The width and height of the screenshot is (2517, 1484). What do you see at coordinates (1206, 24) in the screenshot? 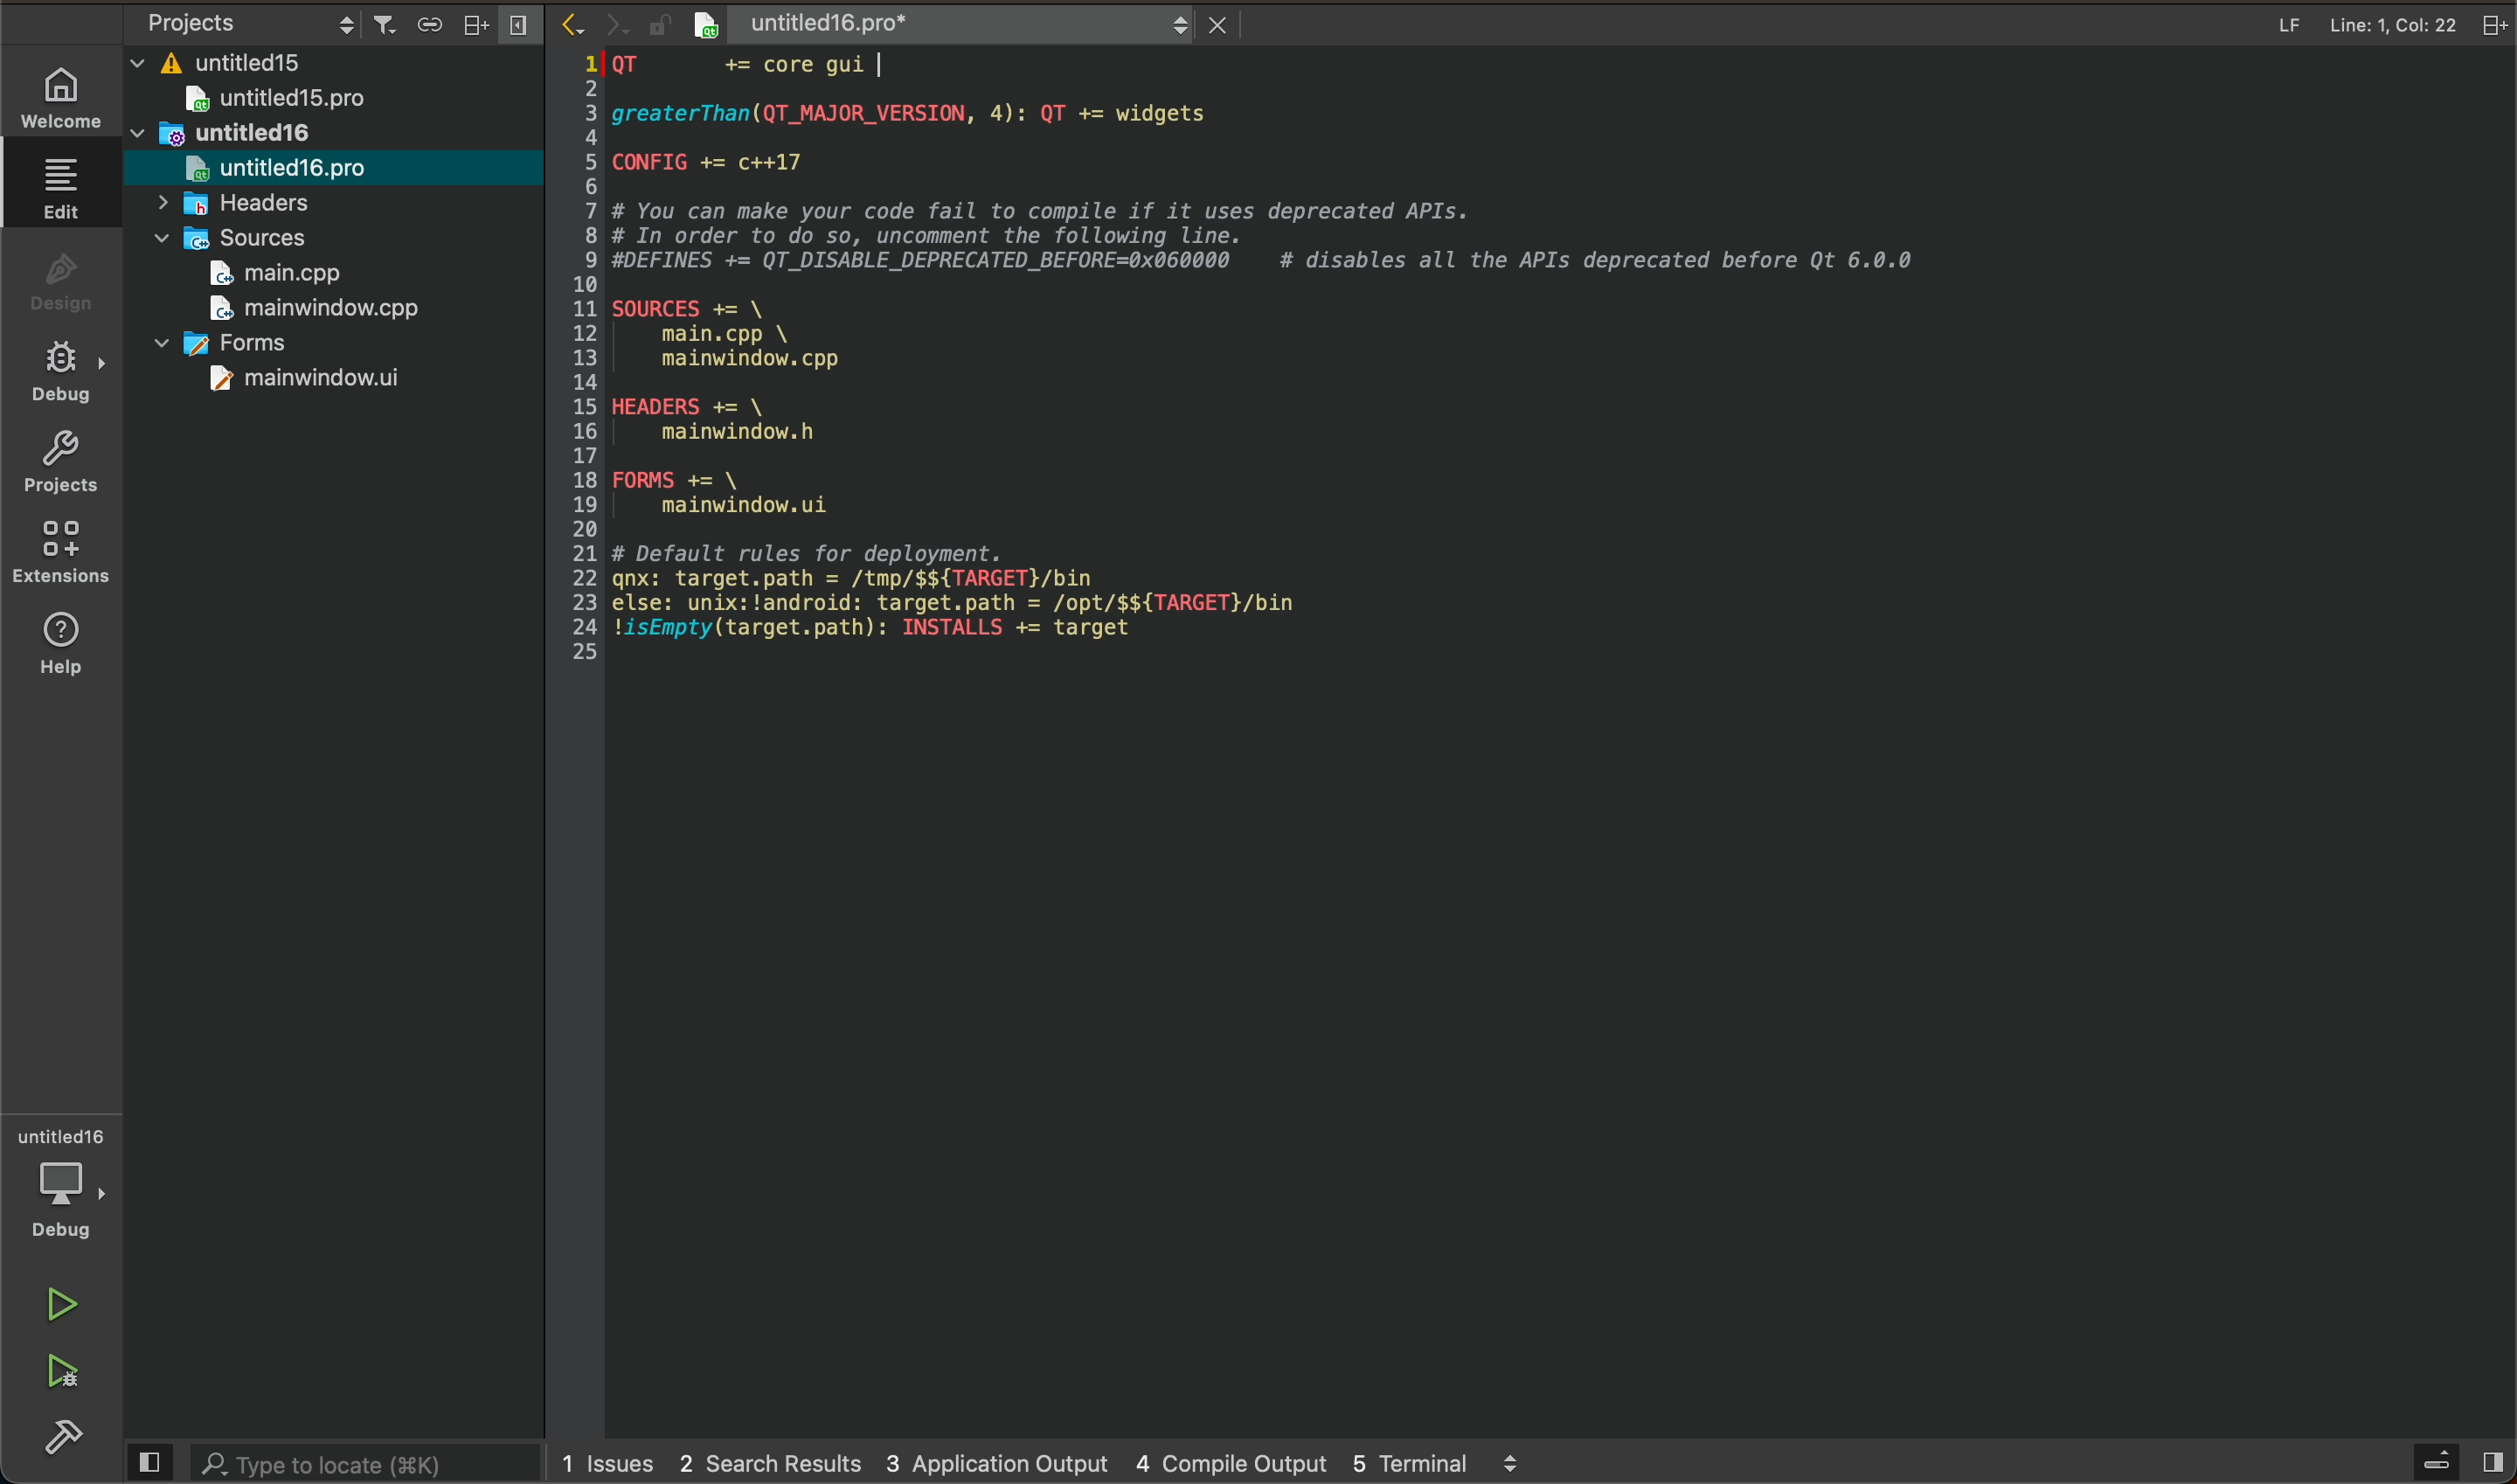
I see `close` at bounding box center [1206, 24].